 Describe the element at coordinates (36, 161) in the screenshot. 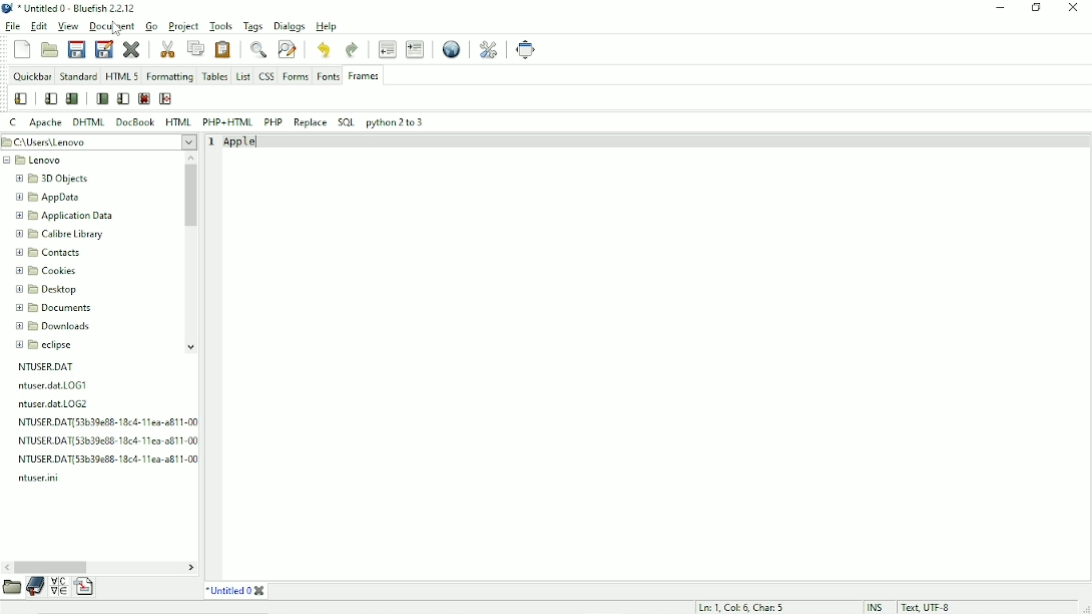

I see `Lenovo` at that location.